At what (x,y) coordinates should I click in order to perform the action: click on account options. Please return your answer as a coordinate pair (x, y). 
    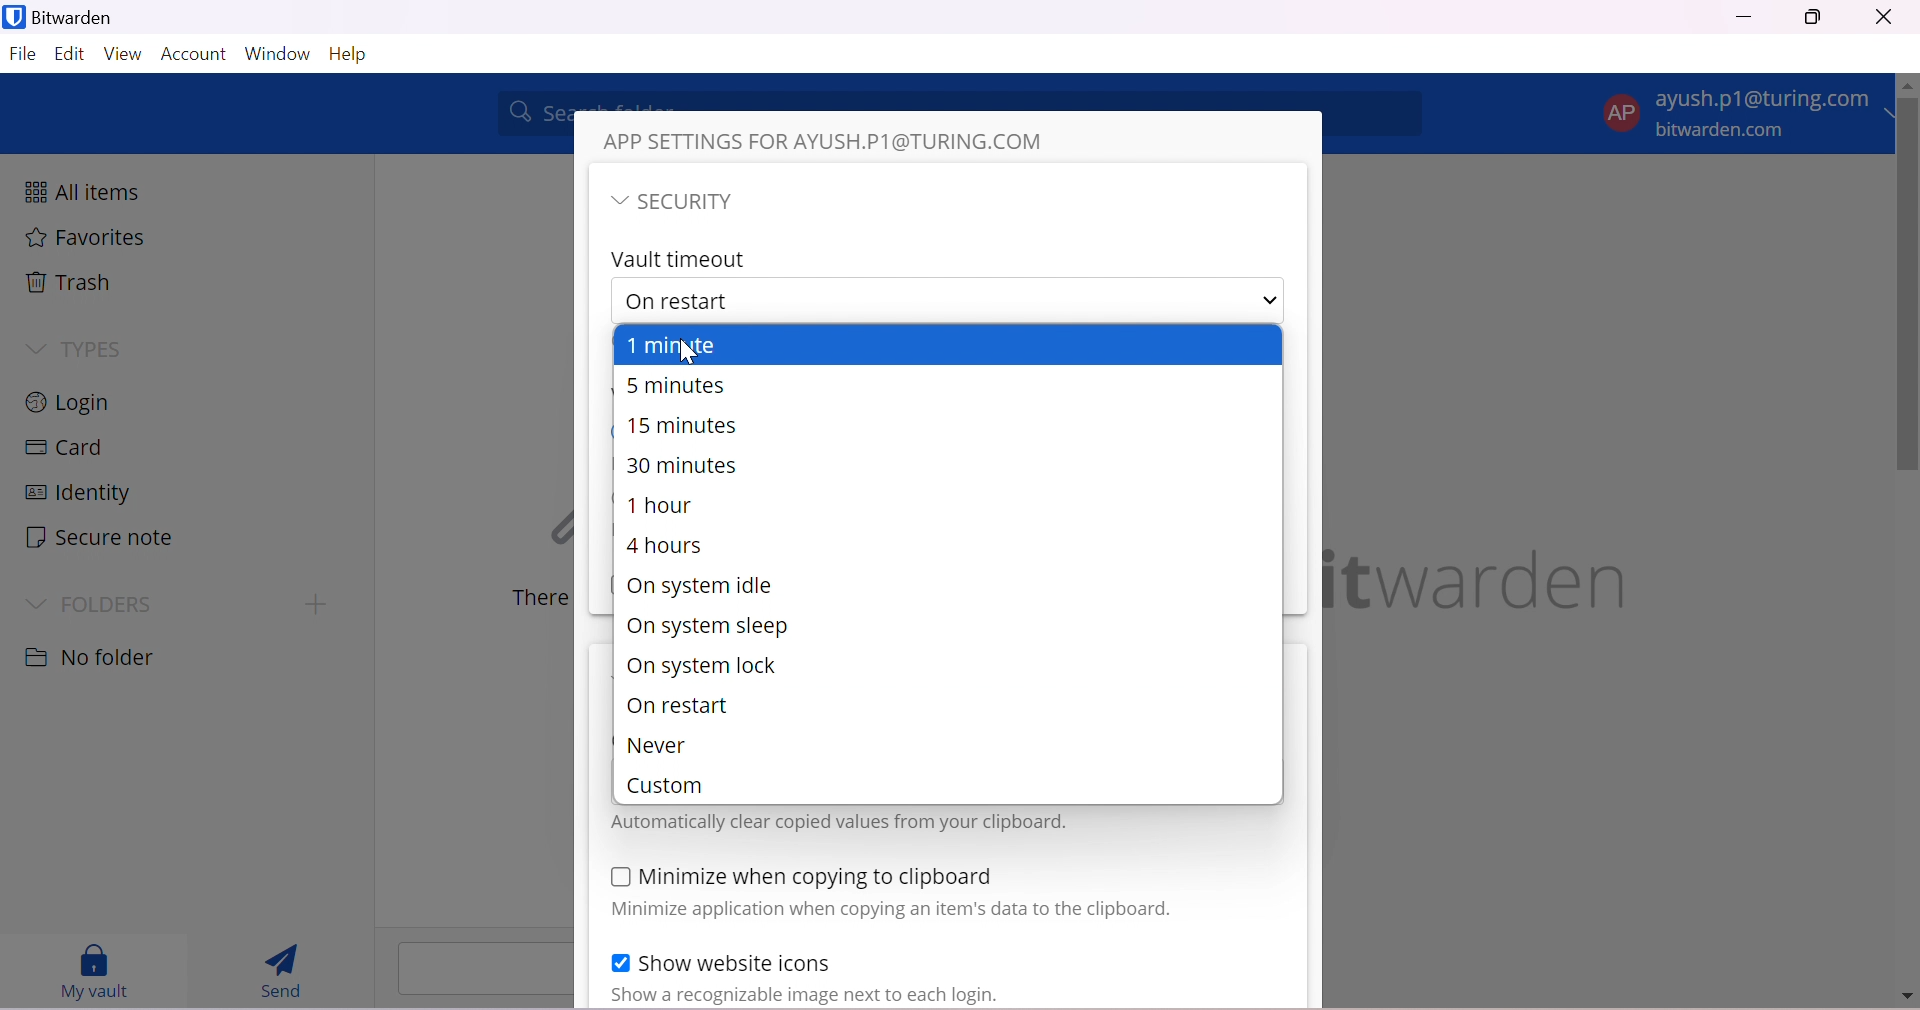
    Looking at the image, I should click on (1741, 111).